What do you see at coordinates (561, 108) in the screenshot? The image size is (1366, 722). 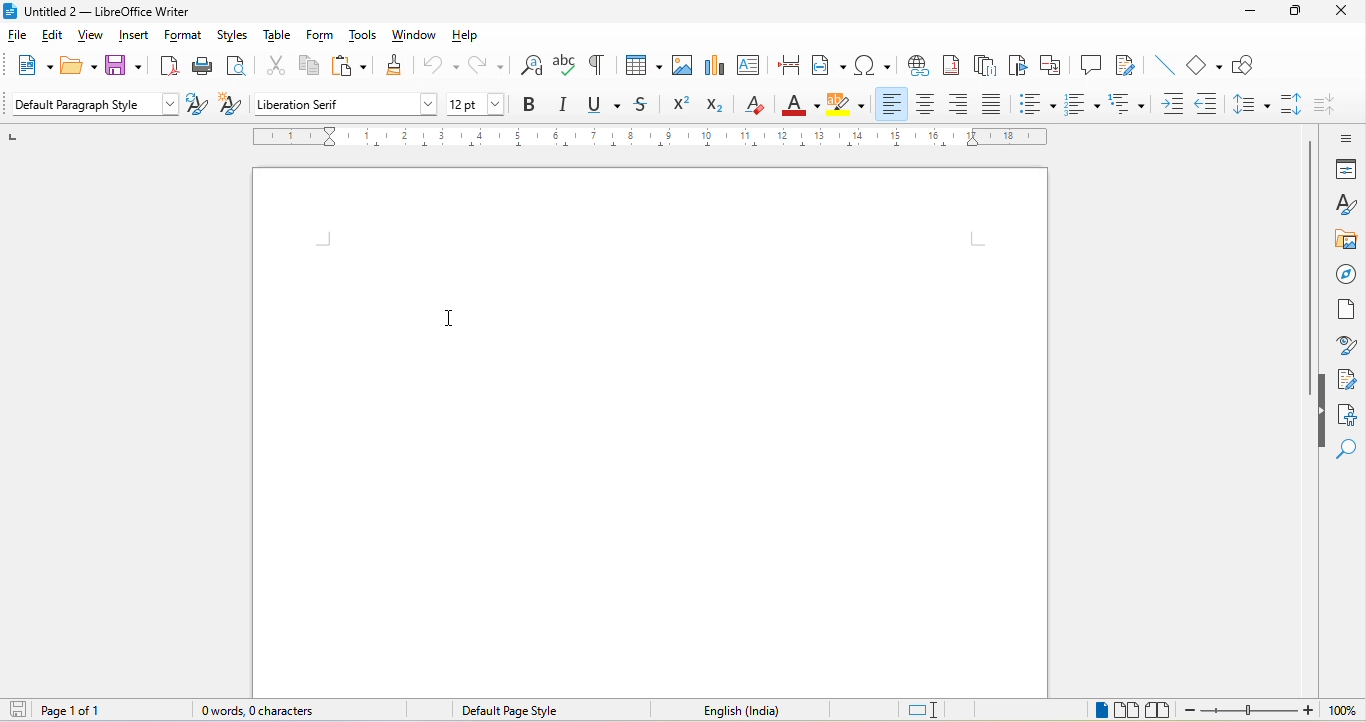 I see `italic` at bounding box center [561, 108].